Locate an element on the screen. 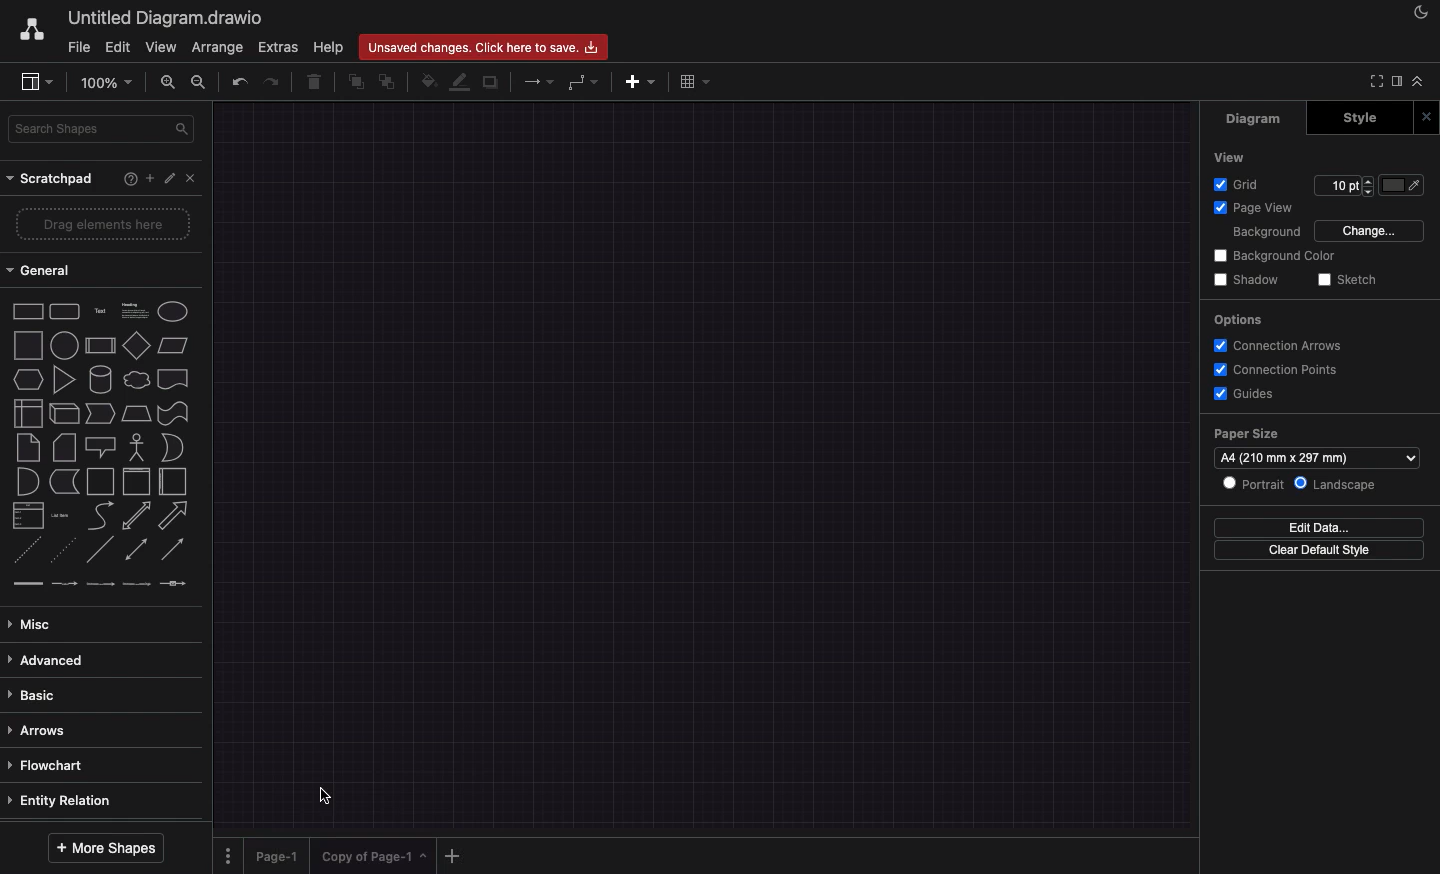  card is located at coordinates (65, 447).